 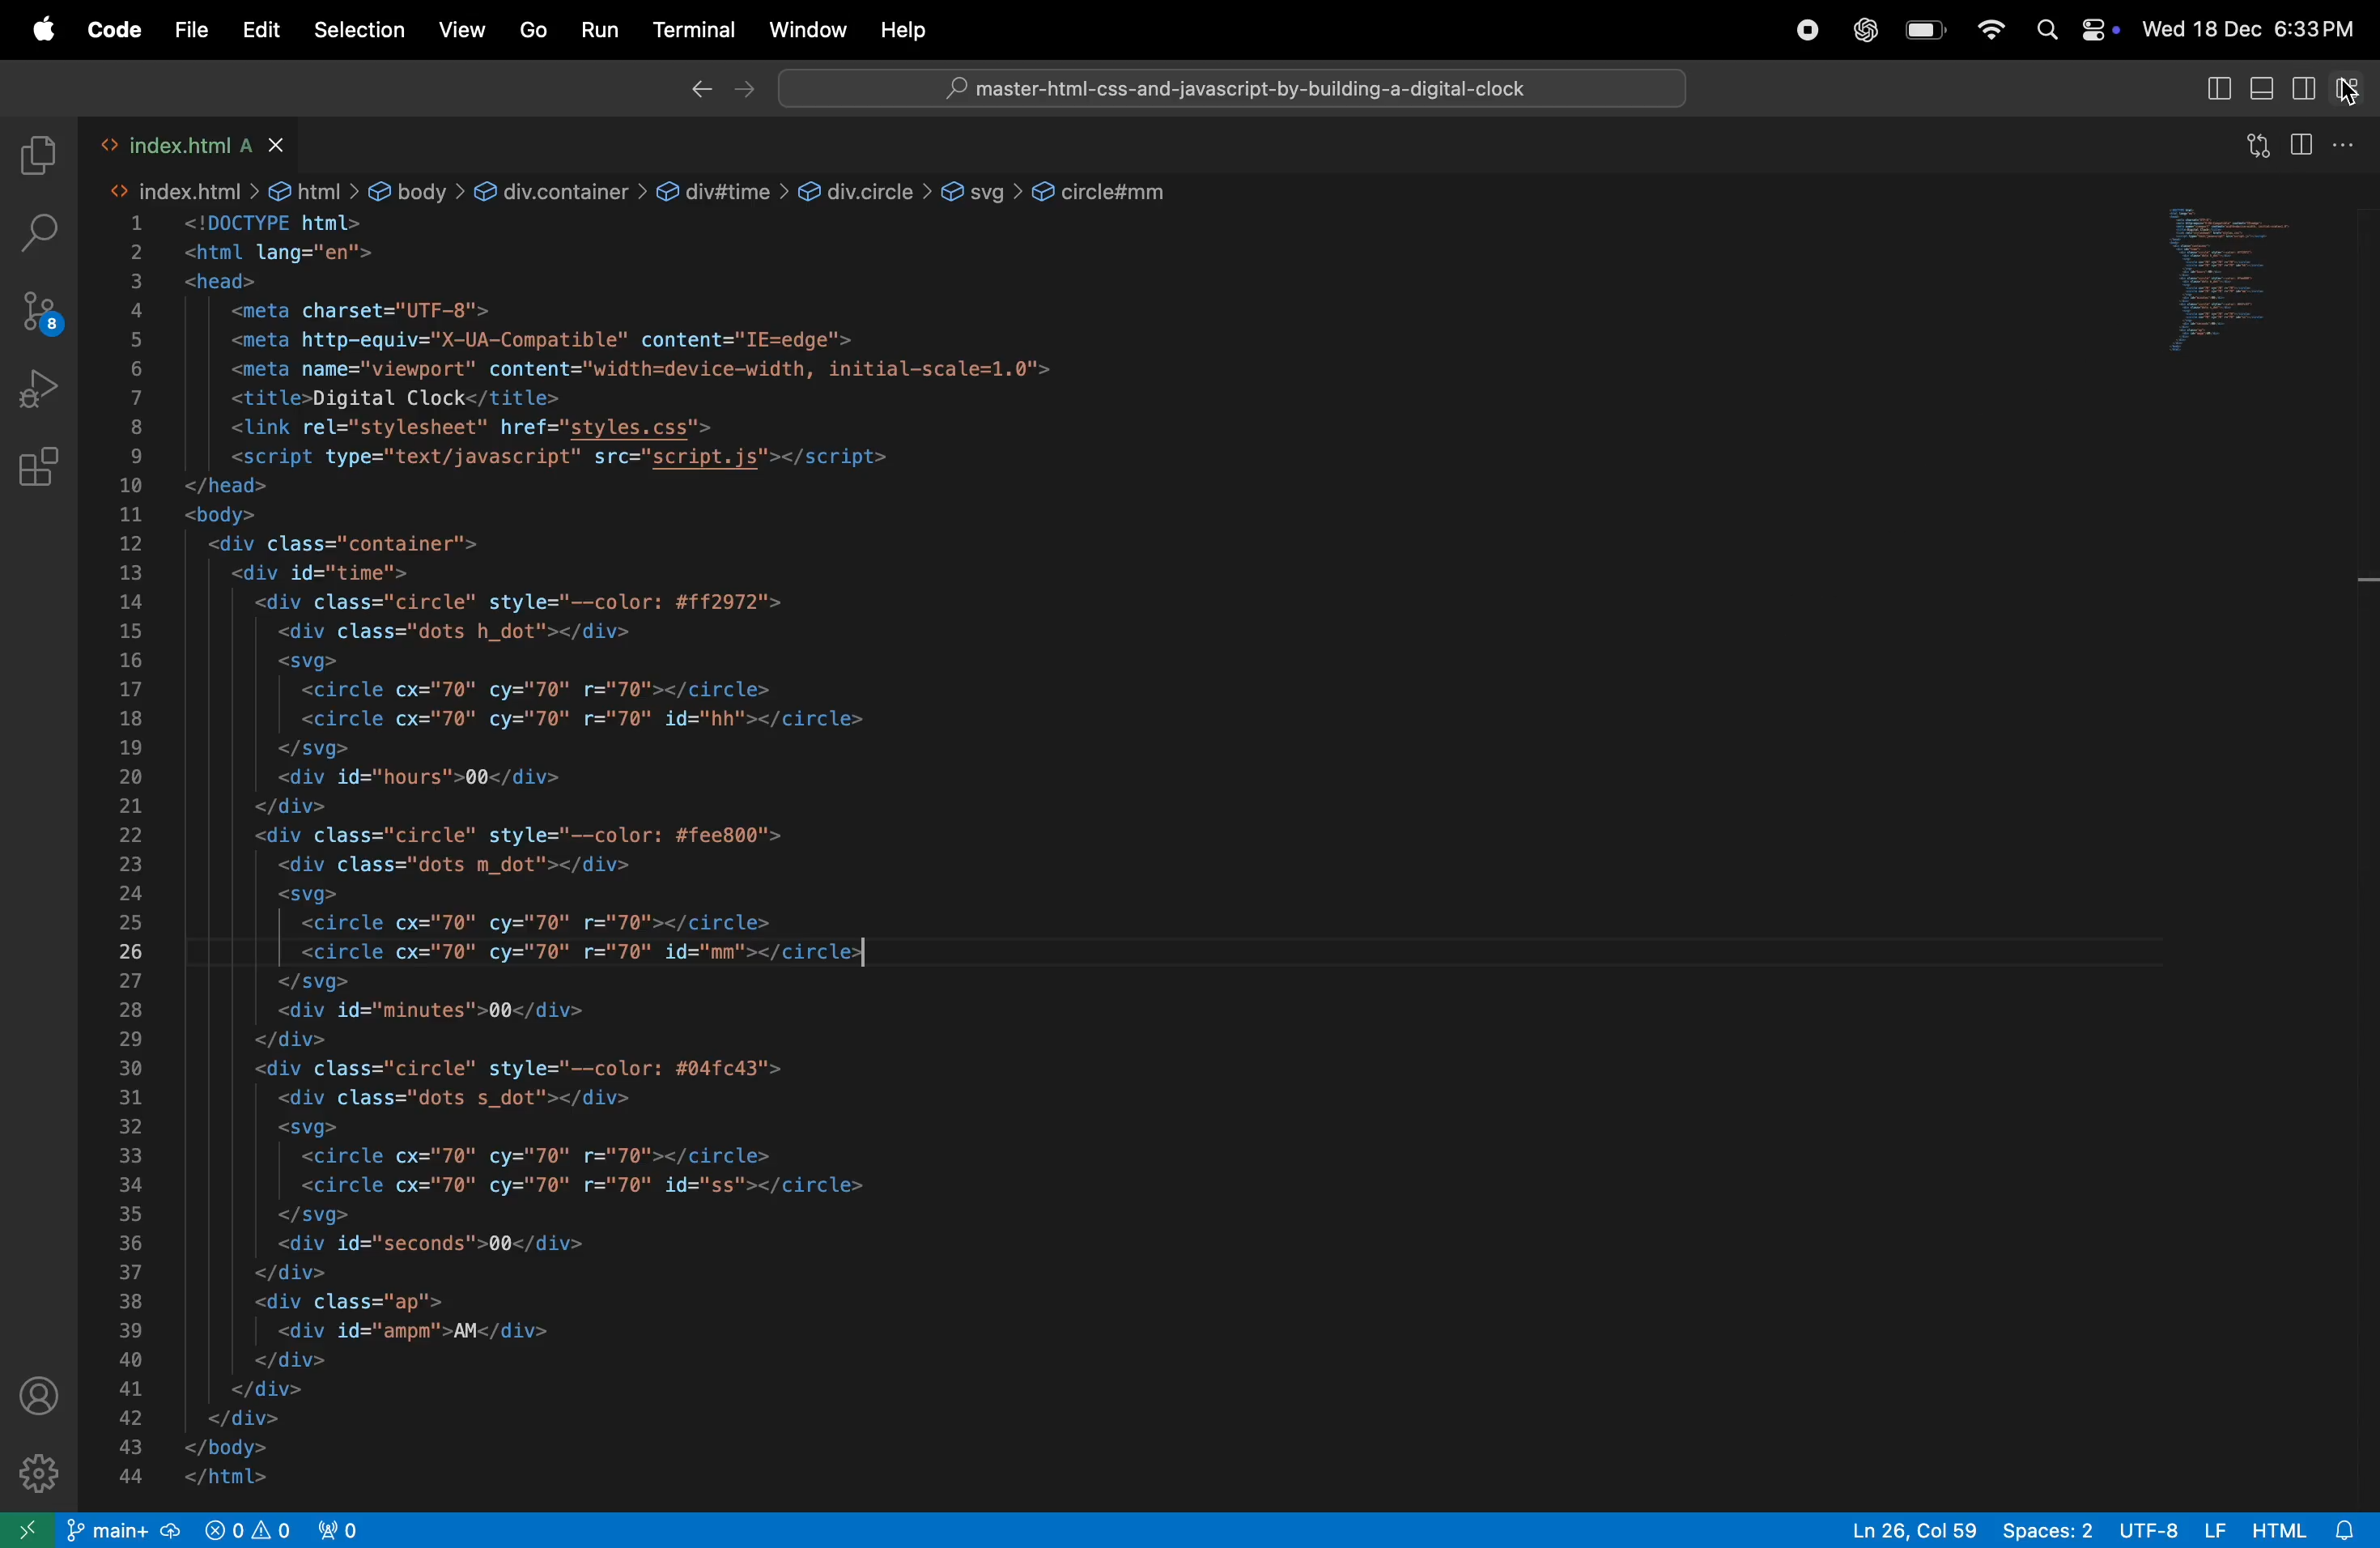 What do you see at coordinates (129, 855) in the screenshot?
I see `line number` at bounding box center [129, 855].